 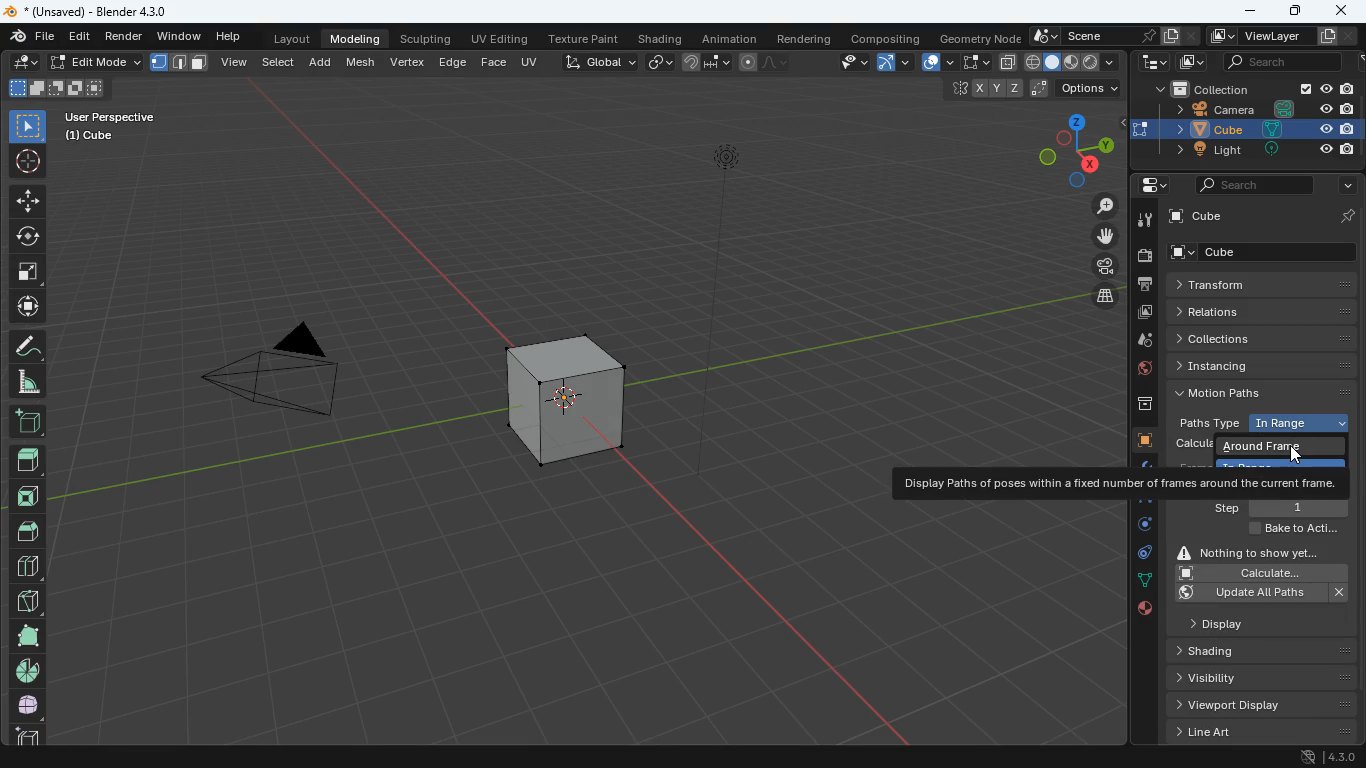 What do you see at coordinates (1269, 447) in the screenshot?
I see `around frame` at bounding box center [1269, 447].